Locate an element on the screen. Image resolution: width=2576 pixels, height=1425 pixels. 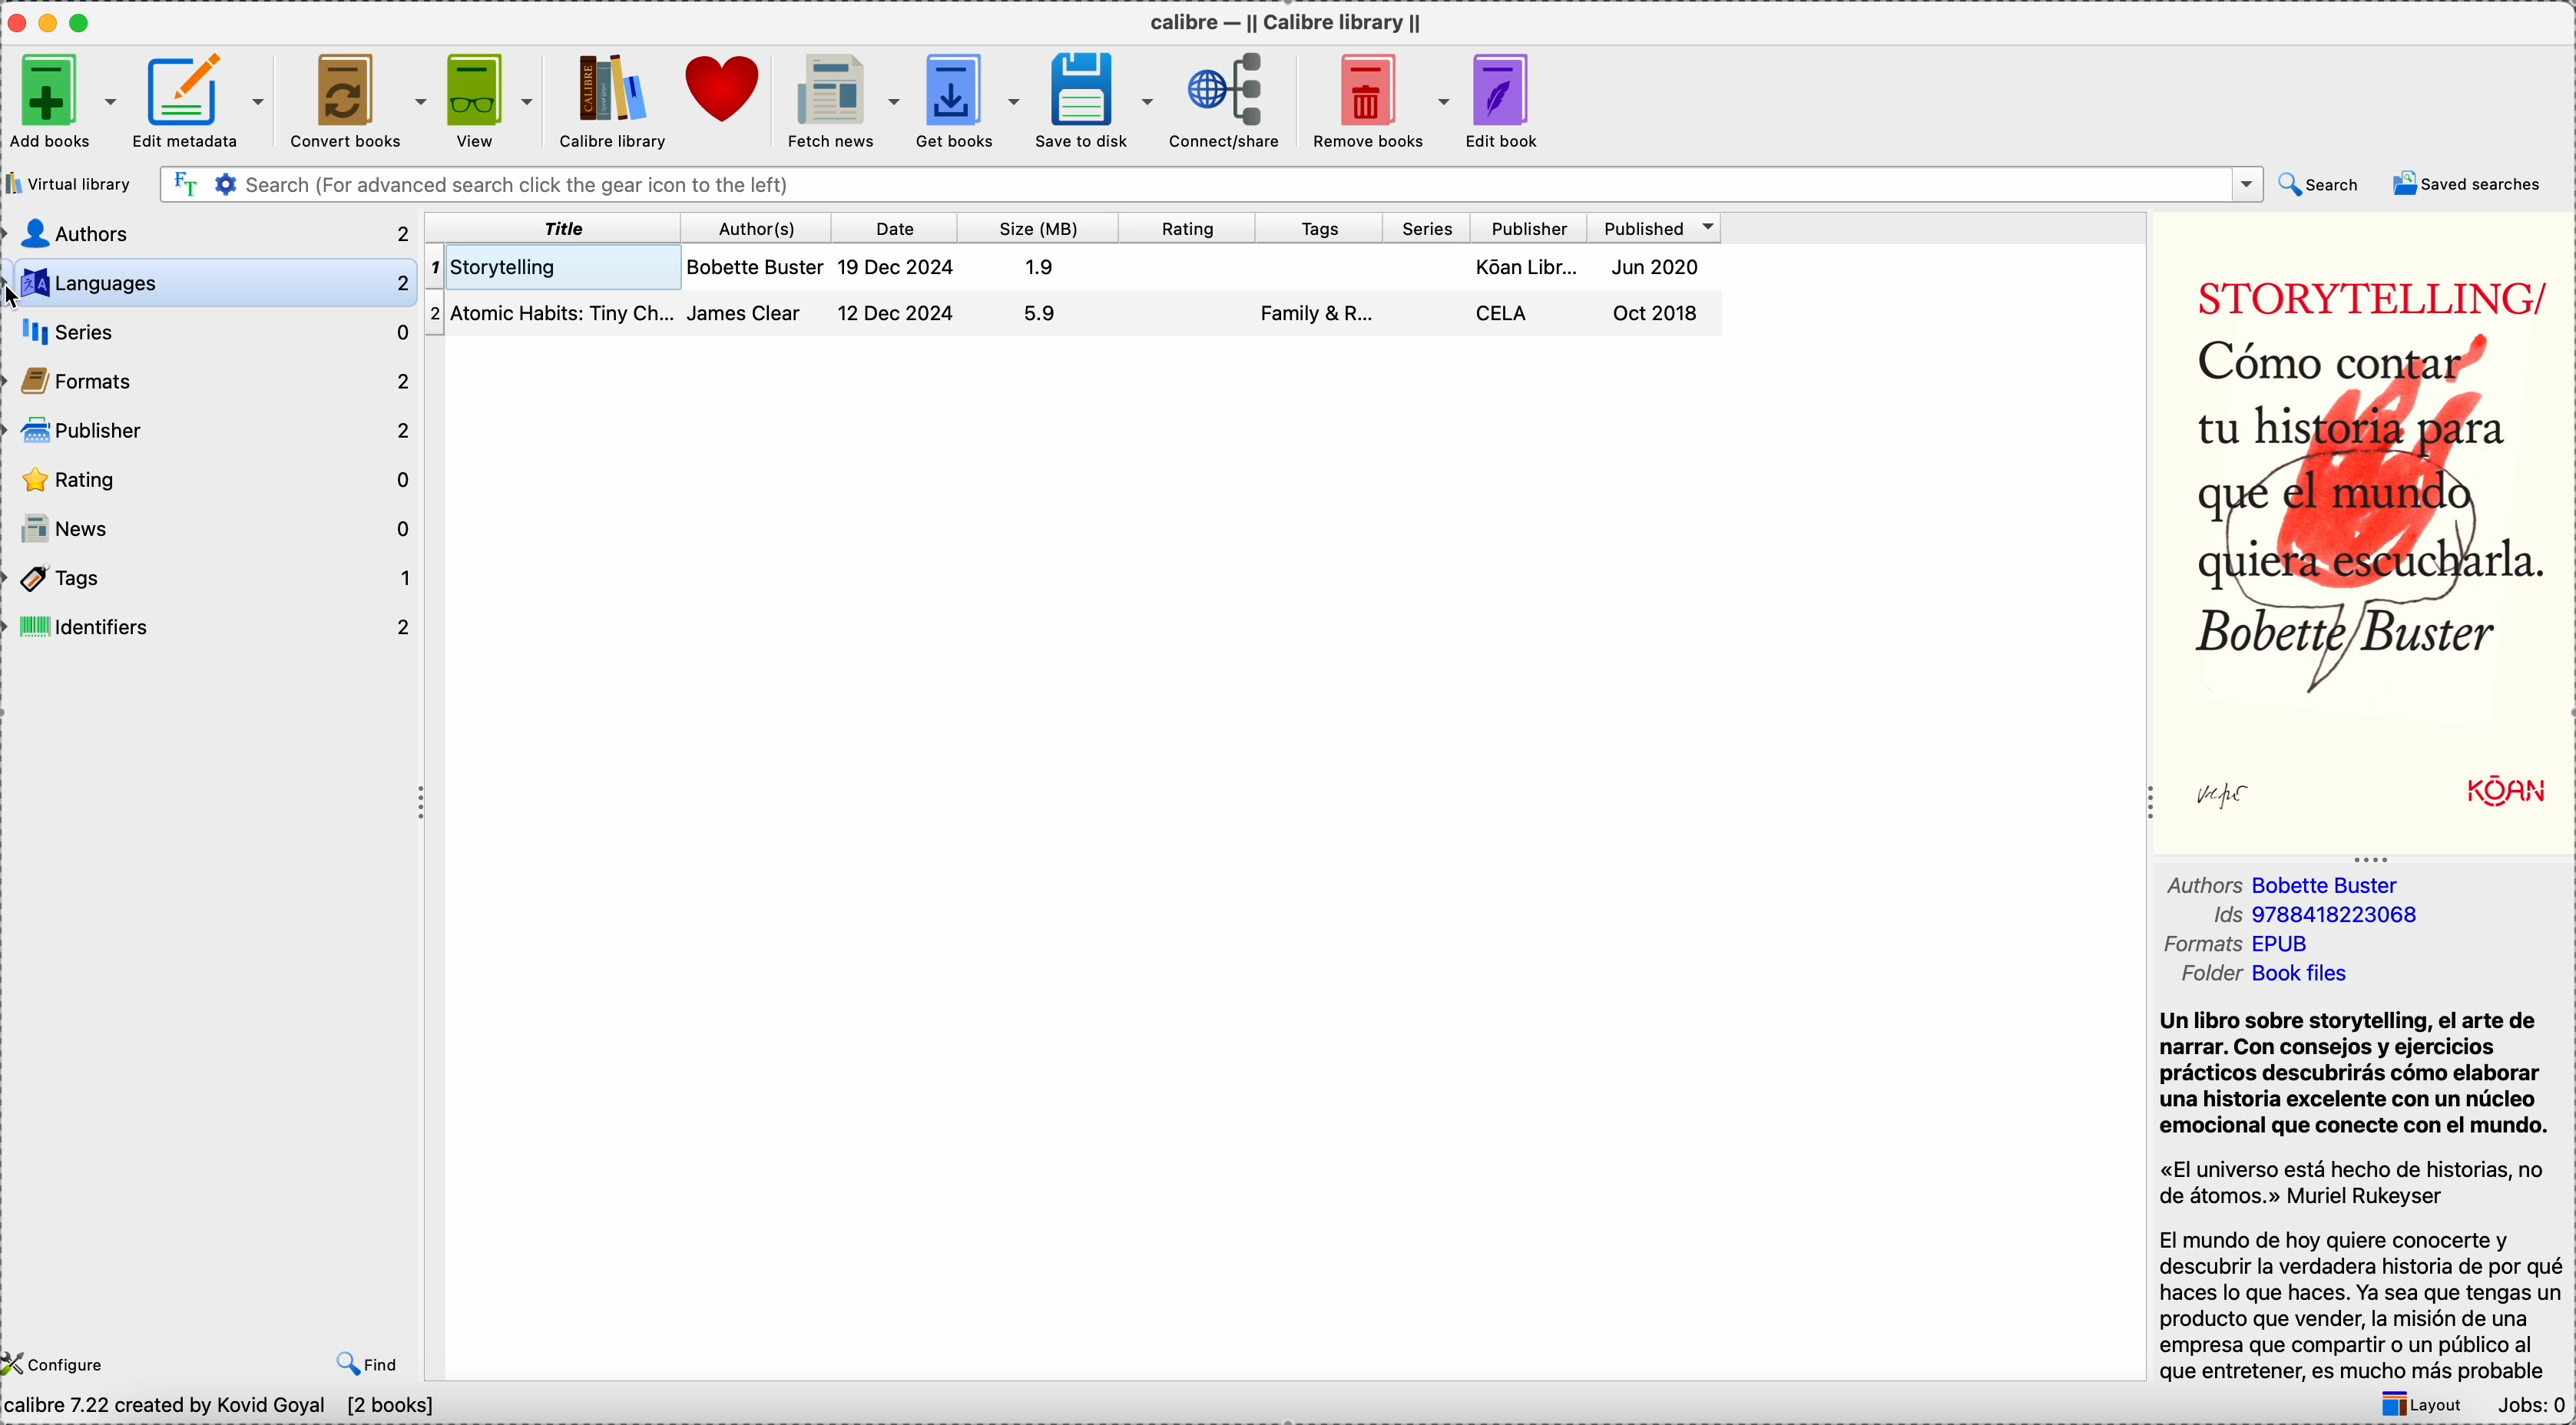
cursor is located at coordinates (16, 297).